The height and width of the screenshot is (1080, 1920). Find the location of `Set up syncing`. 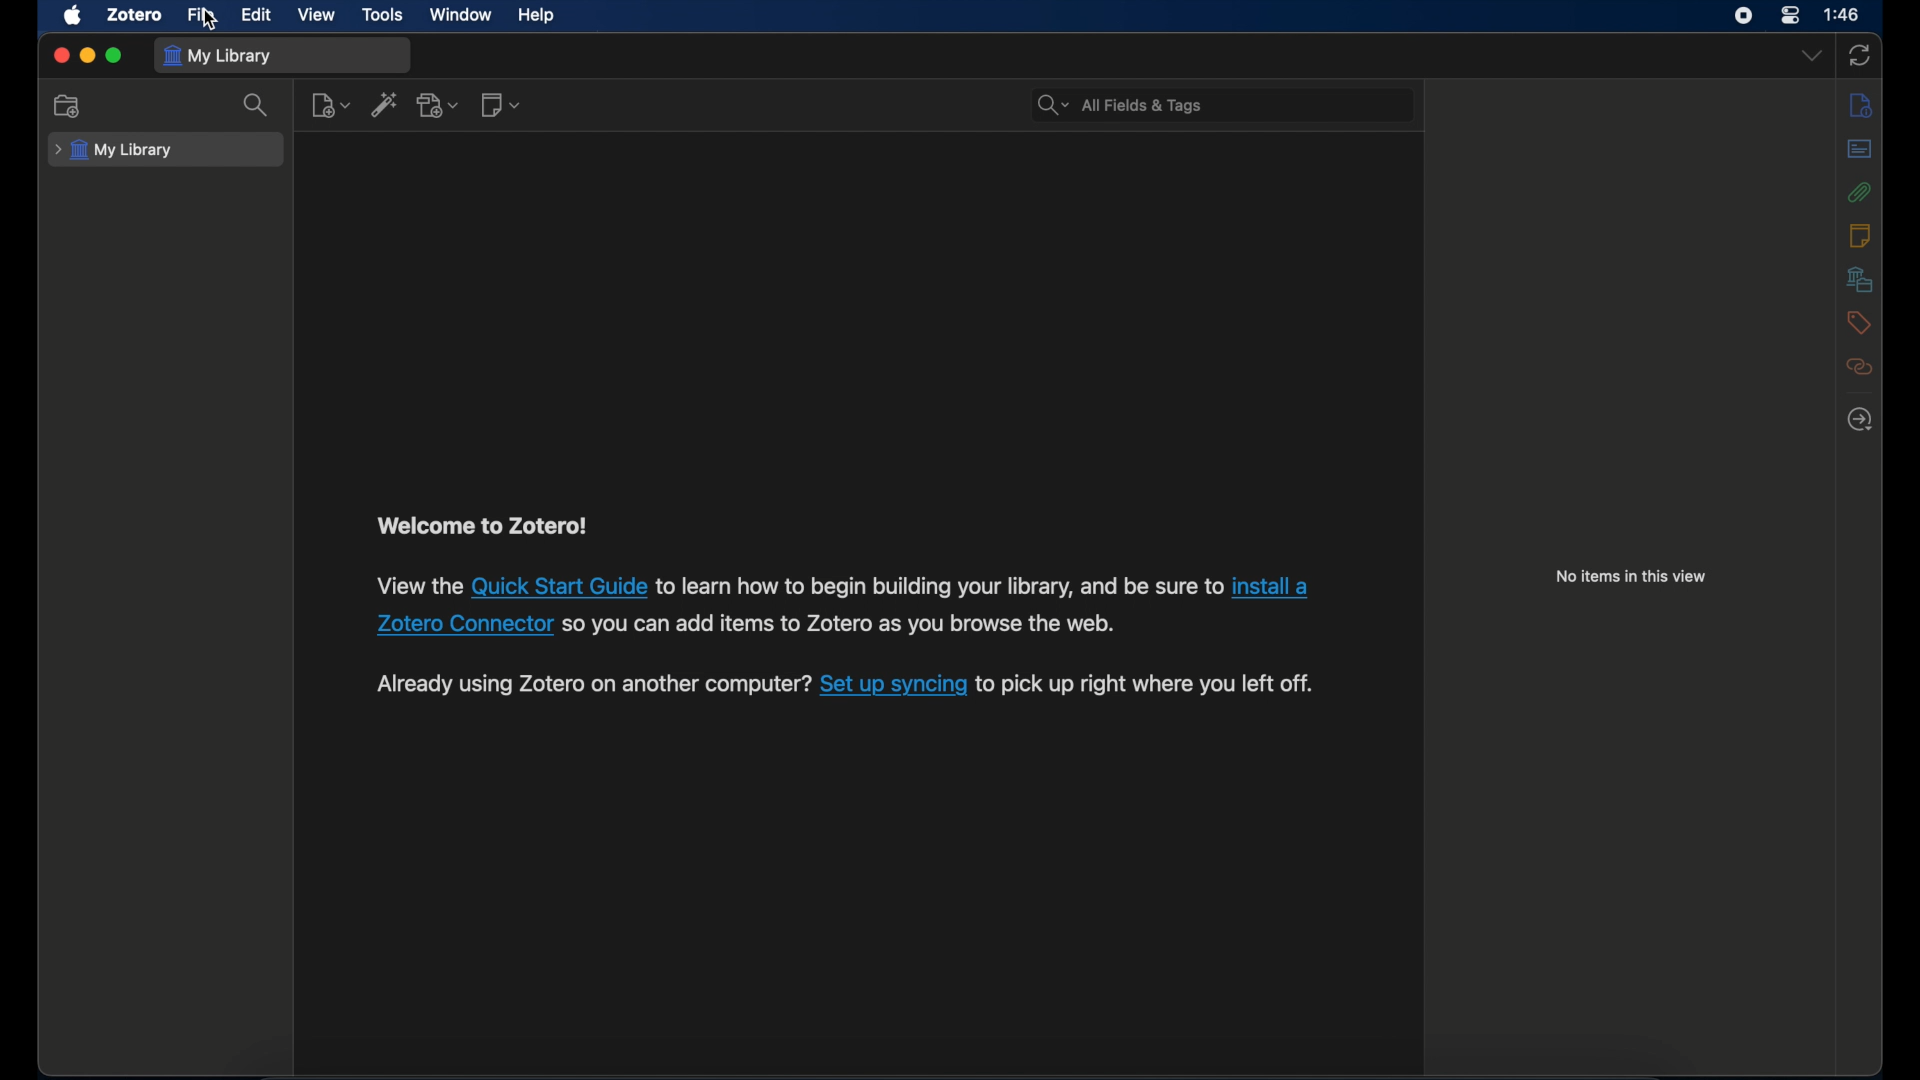

Set up syncing is located at coordinates (892, 686).